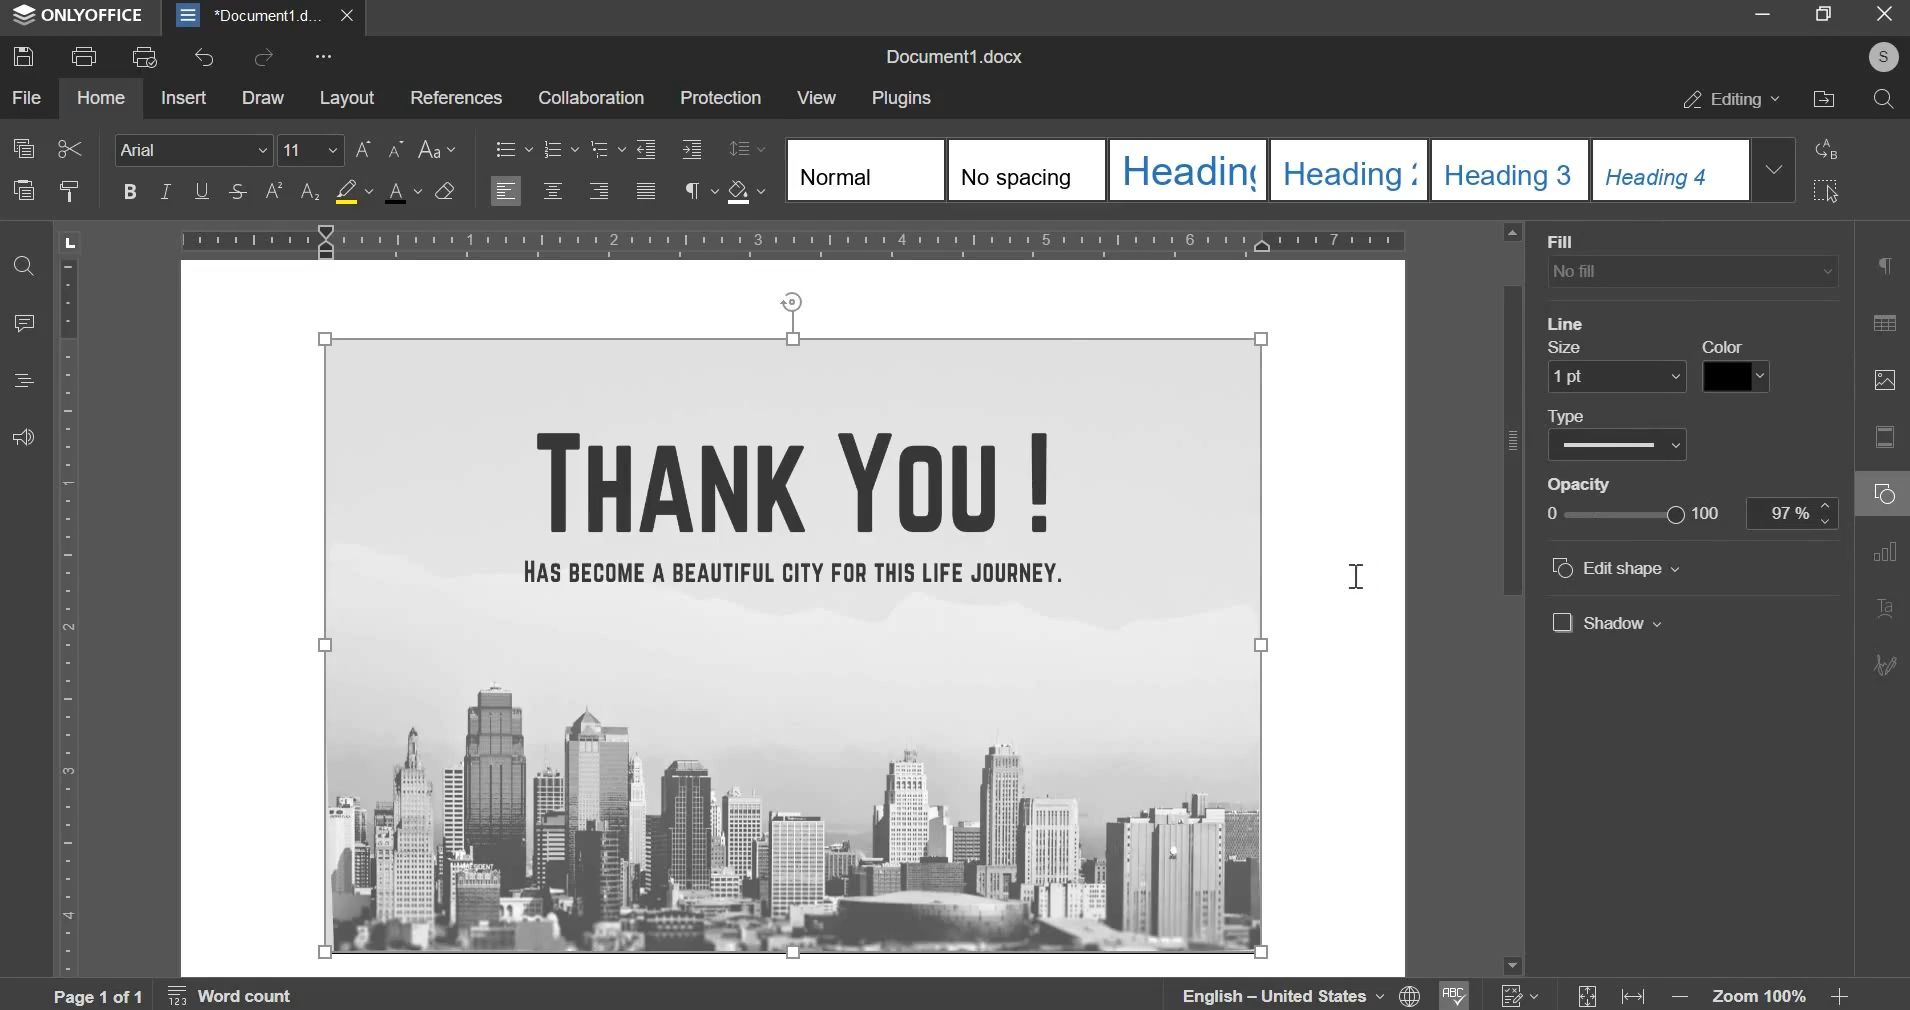 Image resolution: width=1910 pixels, height=1010 pixels. Describe the element at coordinates (1569, 325) in the screenshot. I see `line` at that location.